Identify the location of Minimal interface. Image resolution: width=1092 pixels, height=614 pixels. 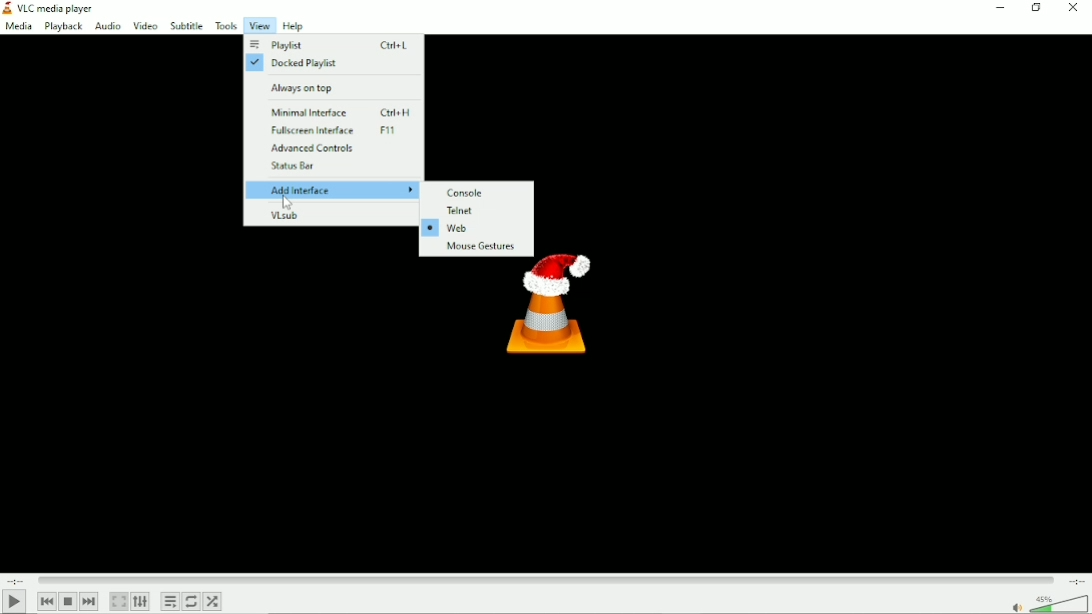
(345, 112).